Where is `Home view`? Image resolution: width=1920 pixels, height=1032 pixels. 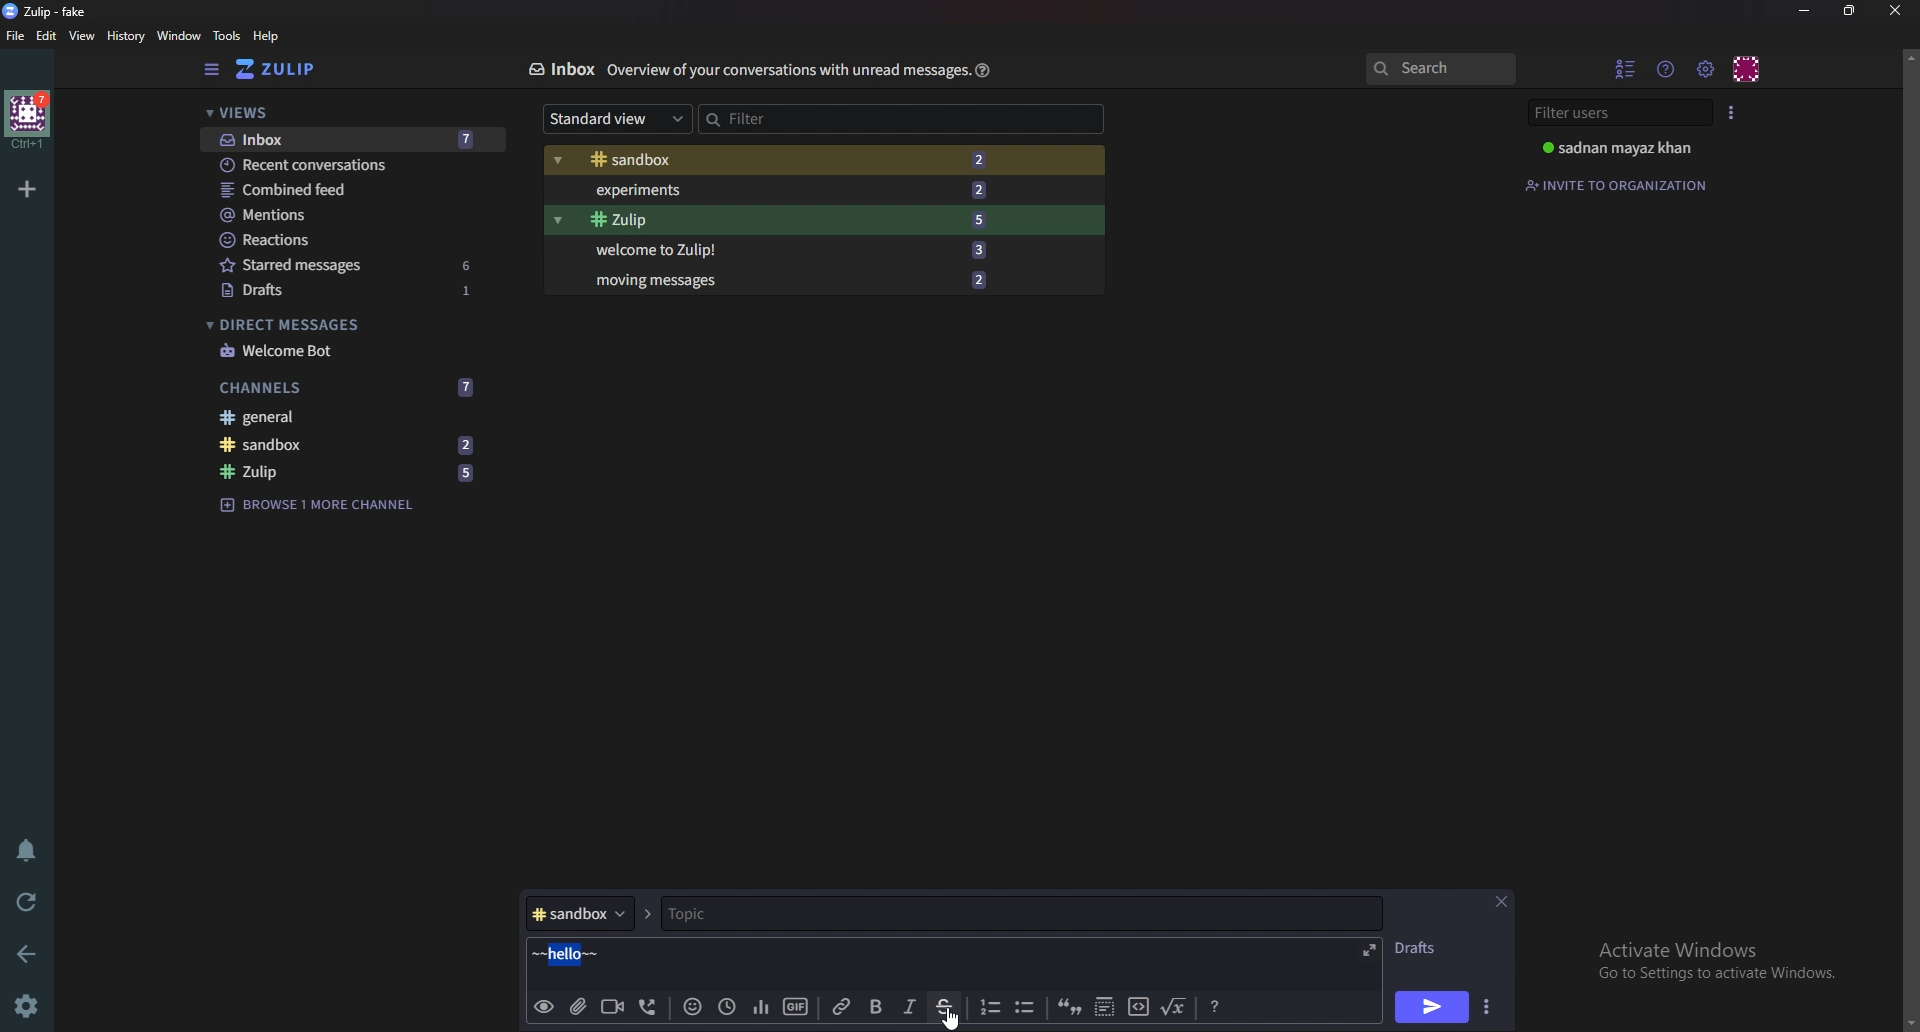 Home view is located at coordinates (282, 68).